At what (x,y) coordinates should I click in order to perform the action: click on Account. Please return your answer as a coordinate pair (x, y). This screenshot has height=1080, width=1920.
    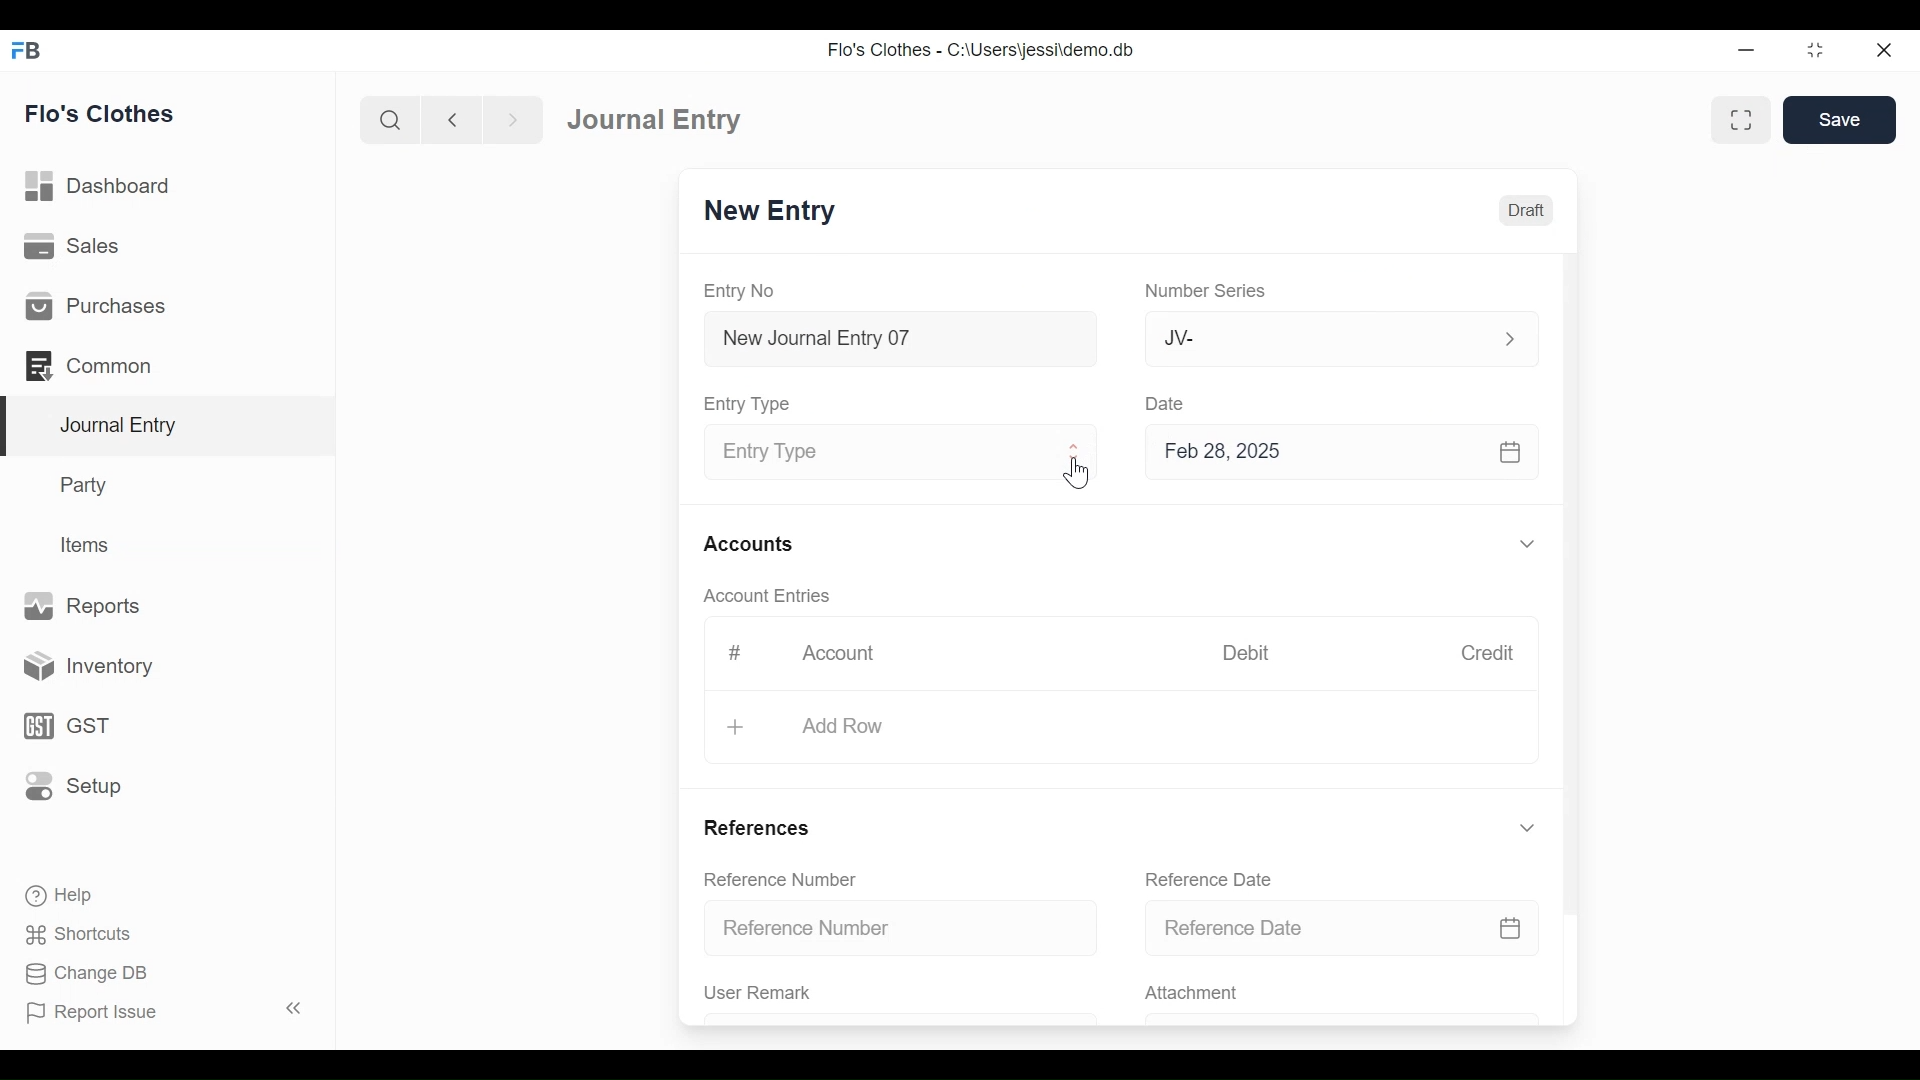
    Looking at the image, I should click on (838, 650).